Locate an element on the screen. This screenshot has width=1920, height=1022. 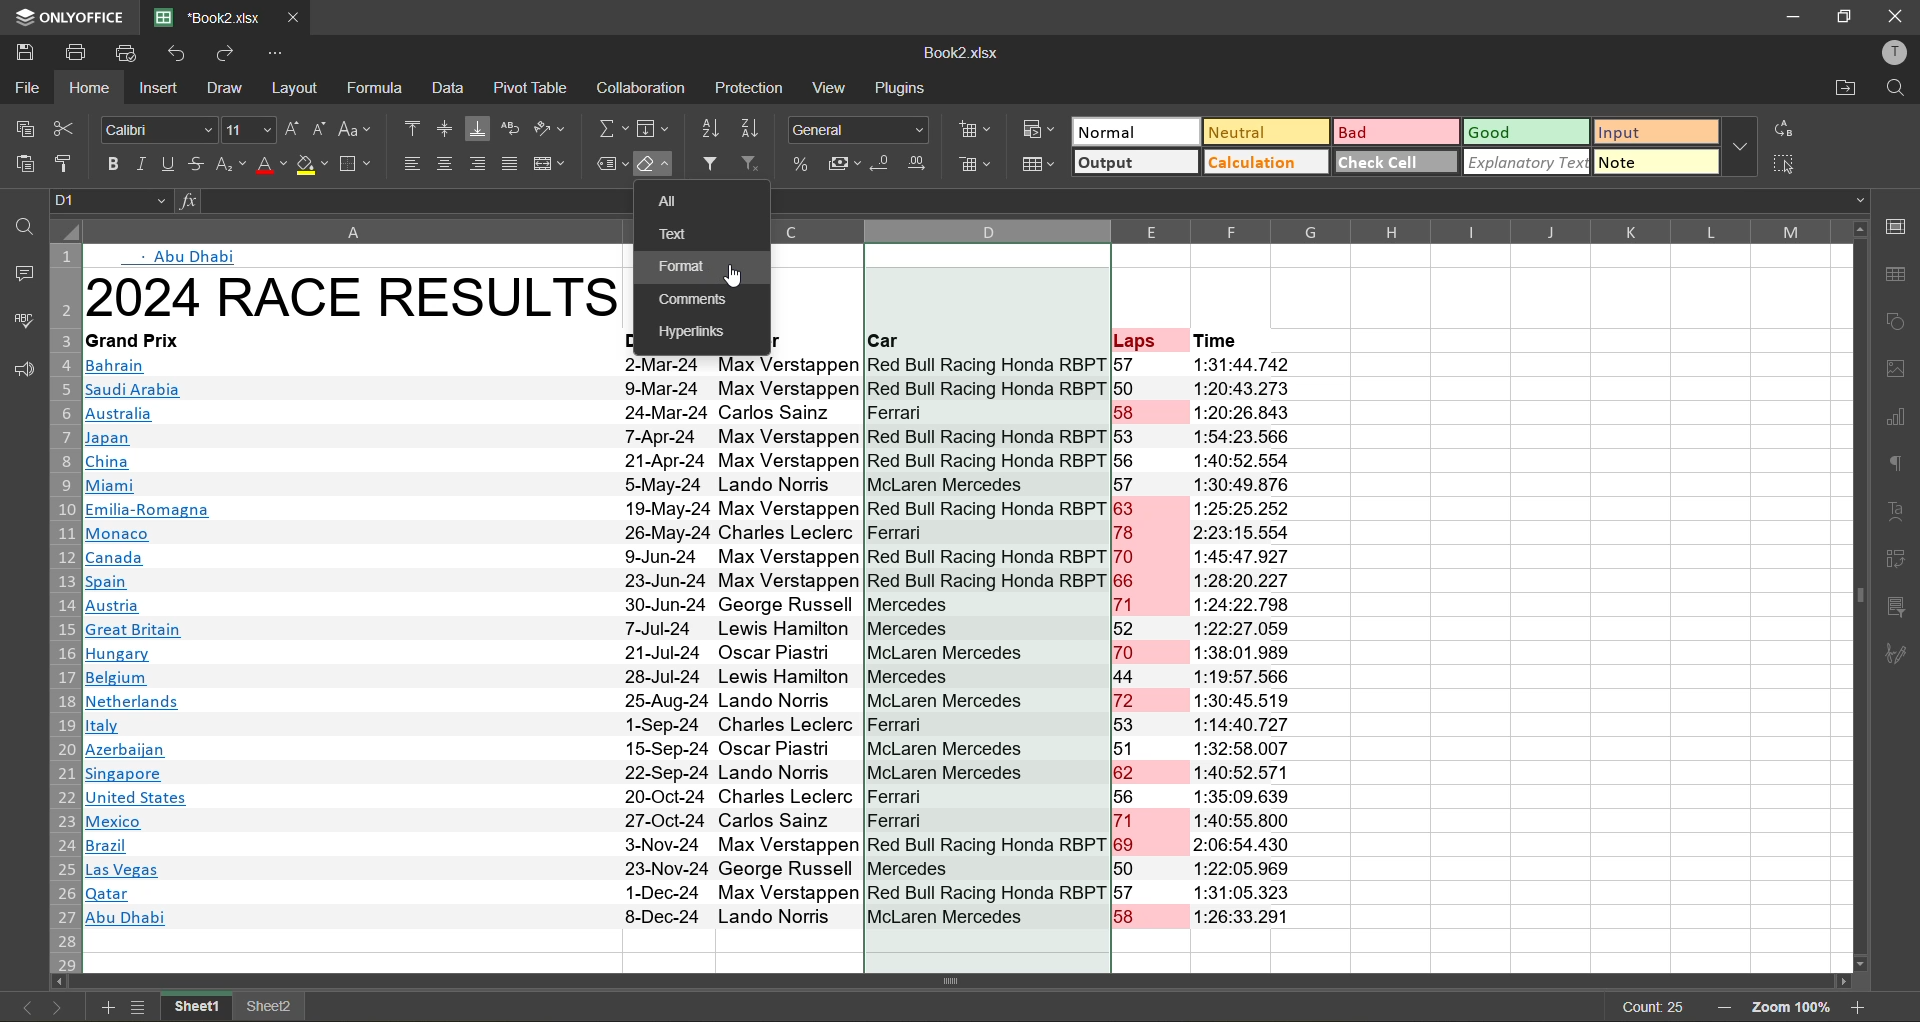
| Miami 55-May-24 Lando Norris McLaren Mercedes 57 1:30:49.876 is located at coordinates (697, 485).